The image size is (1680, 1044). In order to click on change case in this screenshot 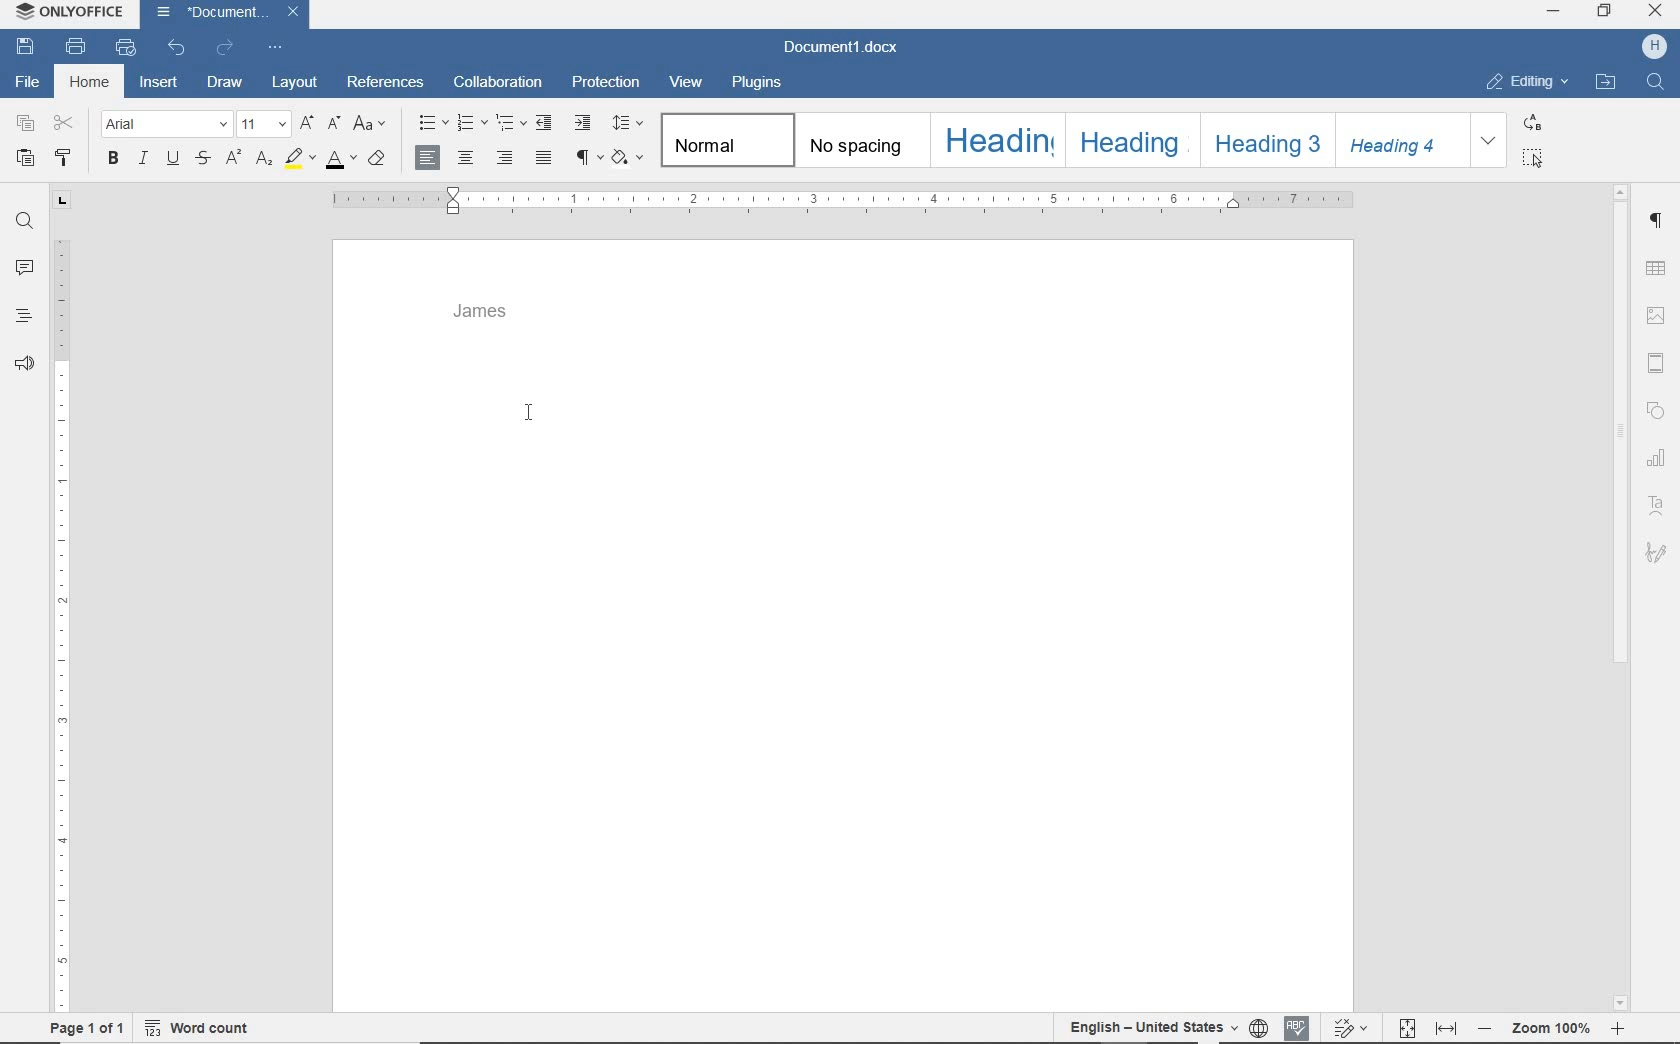, I will do `click(371, 125)`.